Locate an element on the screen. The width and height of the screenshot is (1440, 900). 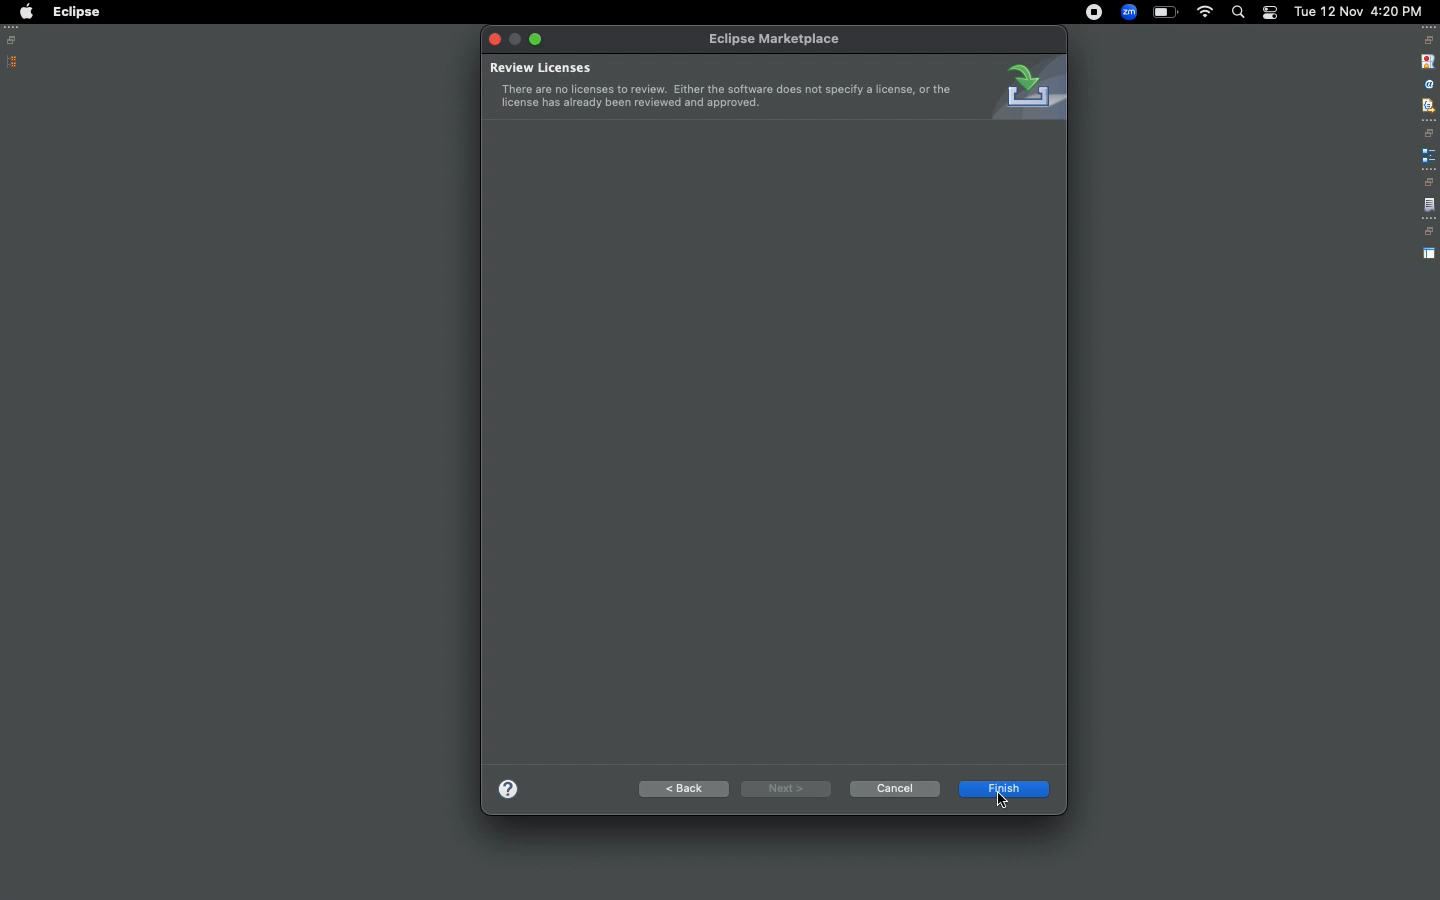
close is located at coordinates (494, 38).